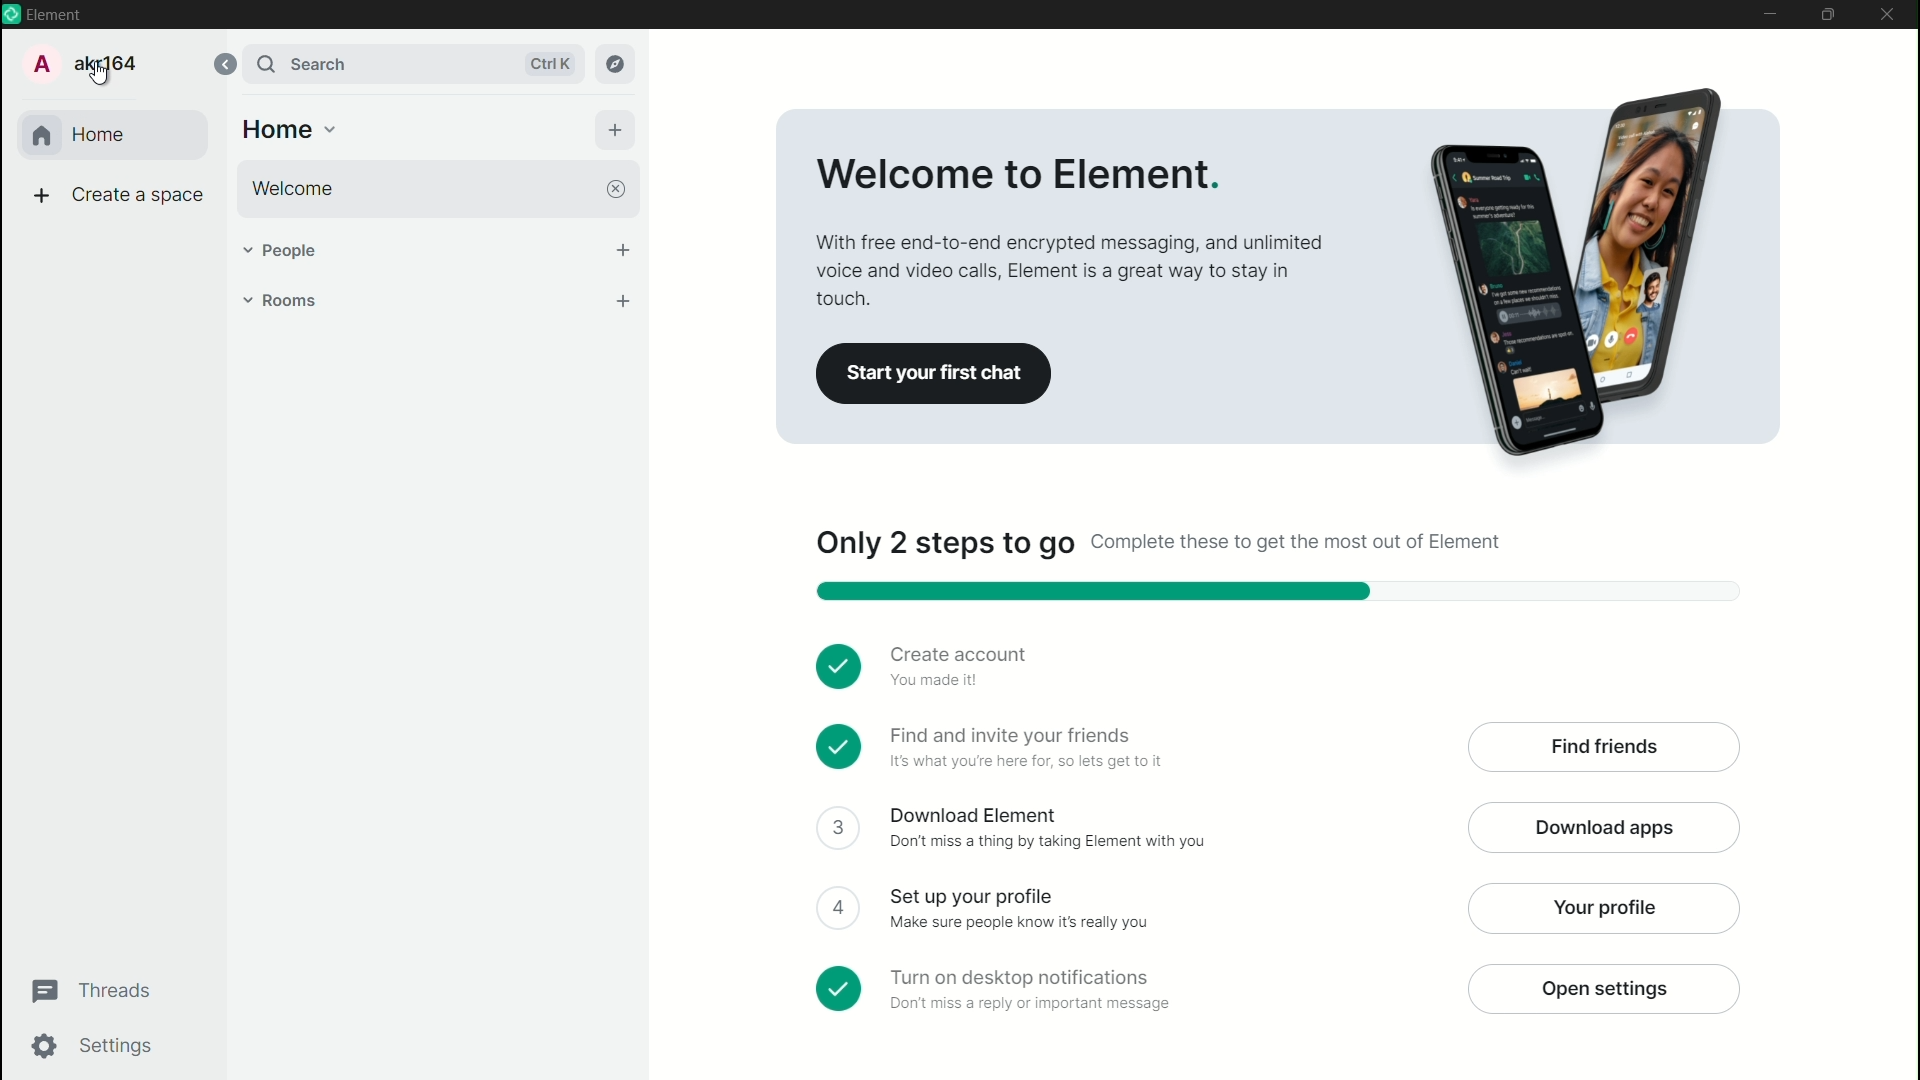  What do you see at coordinates (12, 15) in the screenshot?
I see `app icon` at bounding box center [12, 15].